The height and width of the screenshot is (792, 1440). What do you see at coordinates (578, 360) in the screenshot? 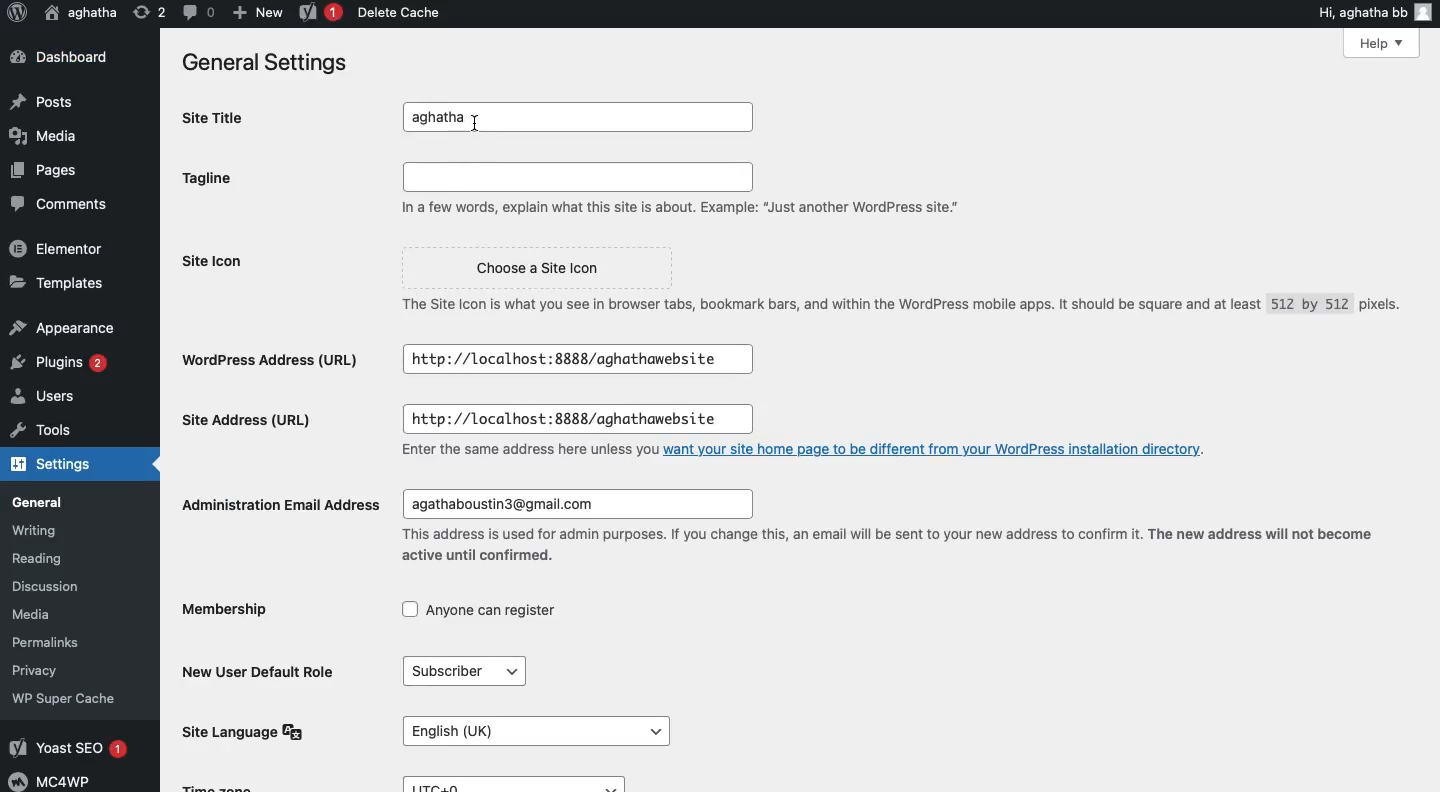
I see `http://localhost:8888/aghathawebsite` at bounding box center [578, 360].